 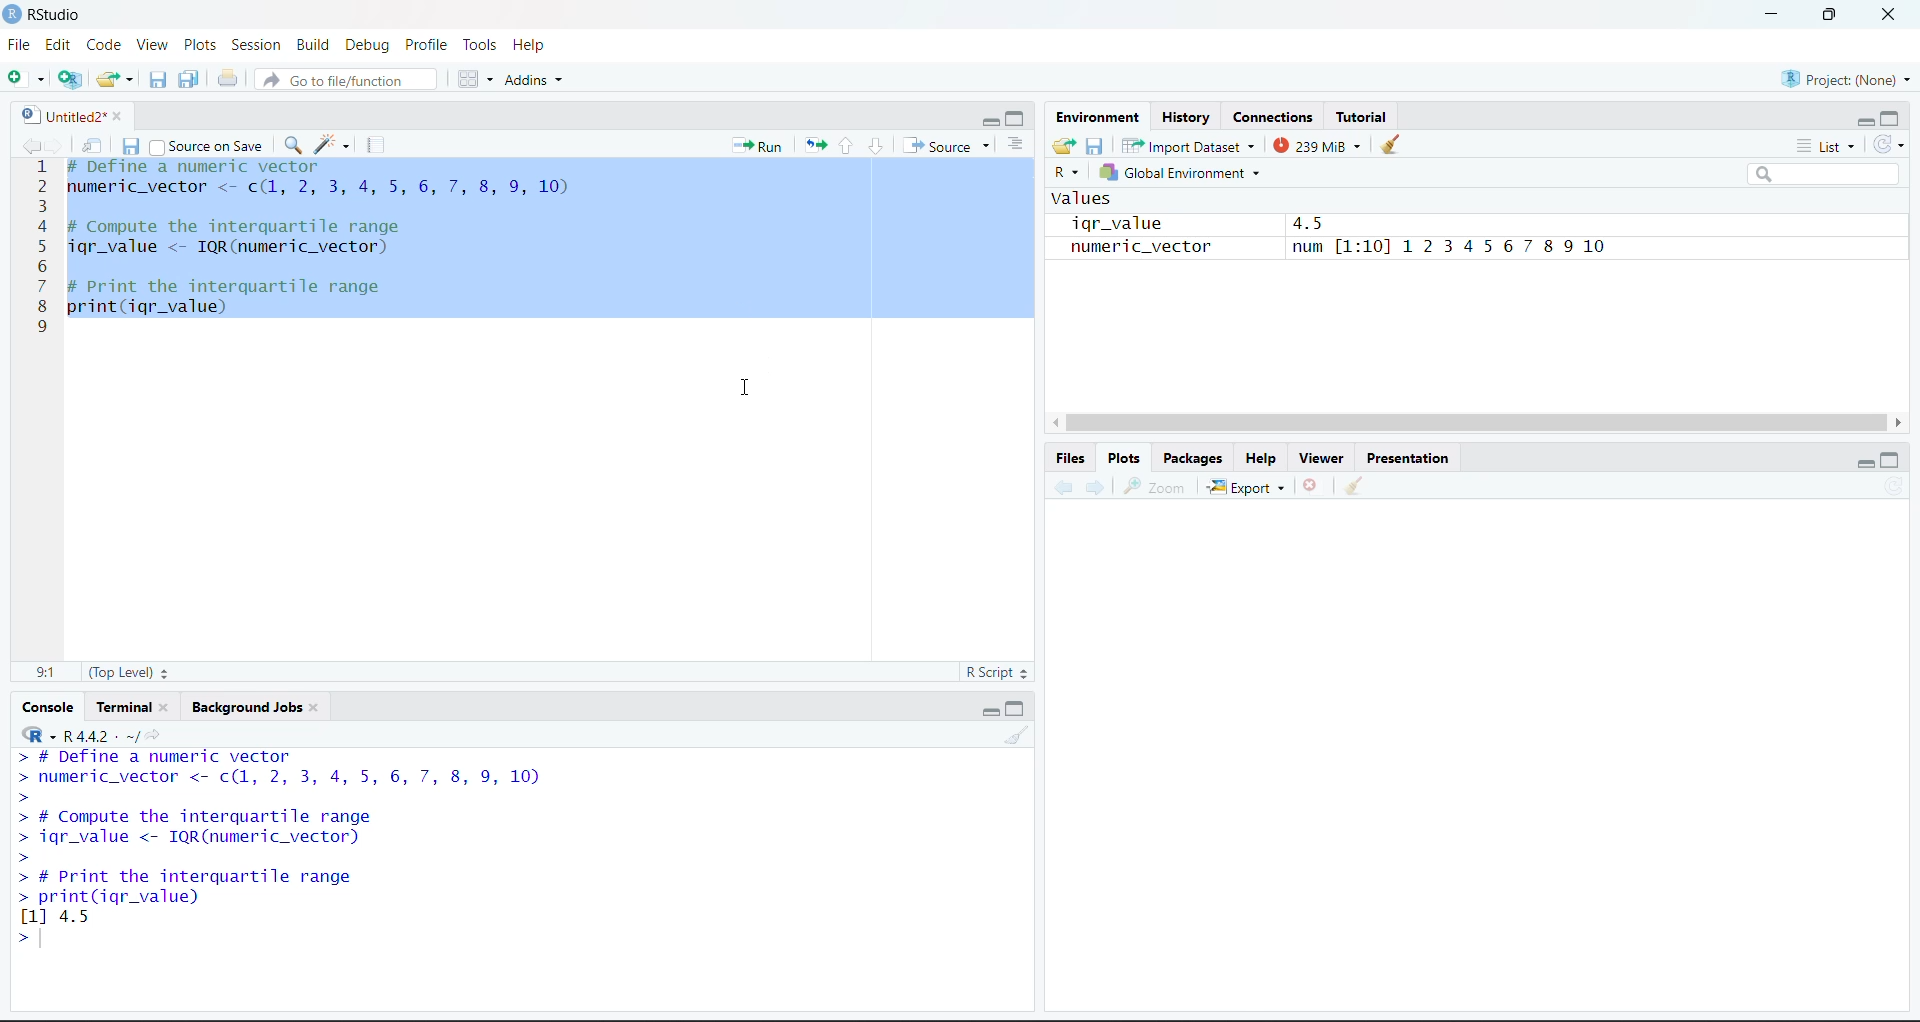 What do you see at coordinates (63, 45) in the screenshot?
I see `Edit` at bounding box center [63, 45].